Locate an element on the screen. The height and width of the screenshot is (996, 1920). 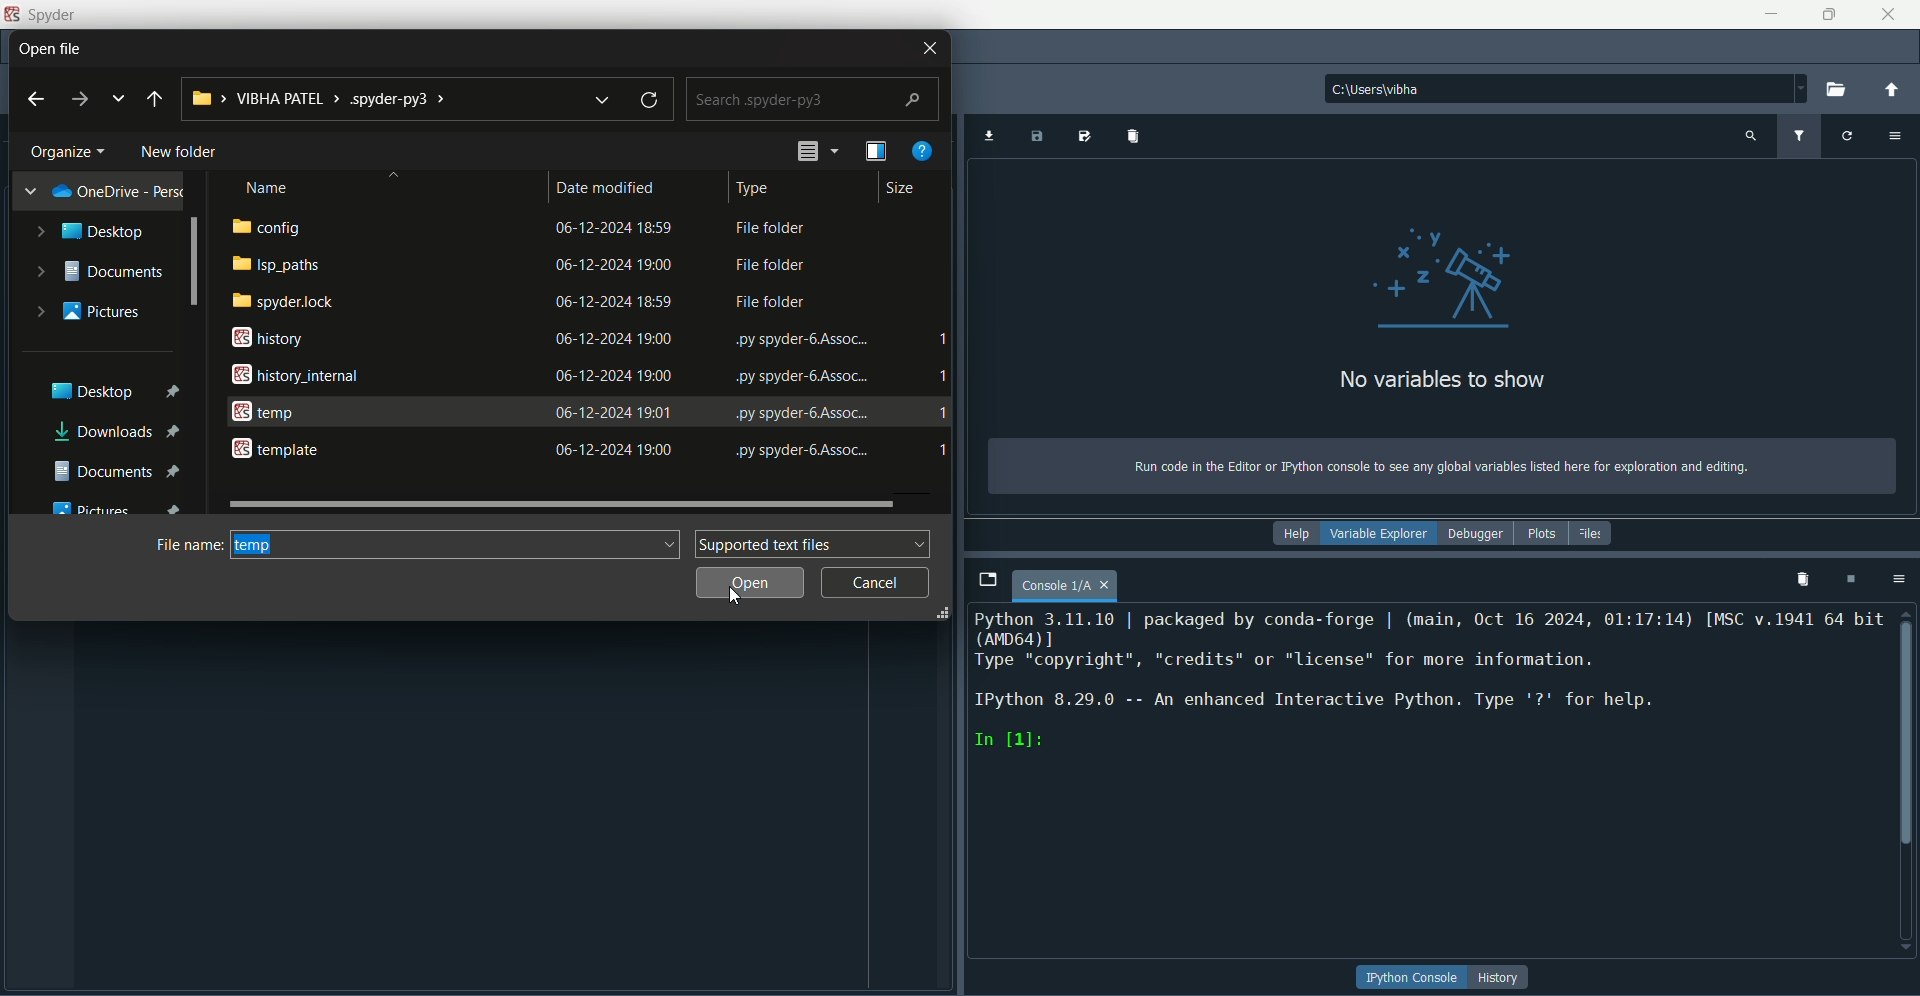
previous is located at coordinates (154, 102).